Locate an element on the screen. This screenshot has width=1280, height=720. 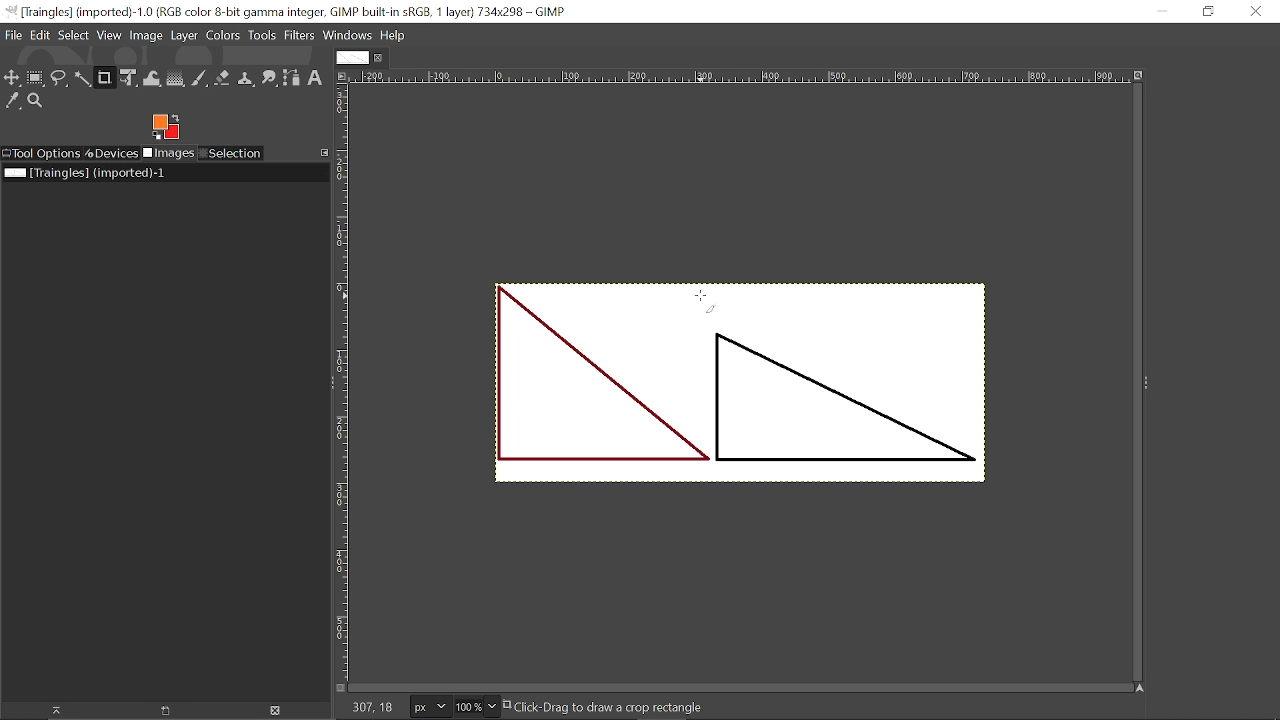
Windows is located at coordinates (347, 36).